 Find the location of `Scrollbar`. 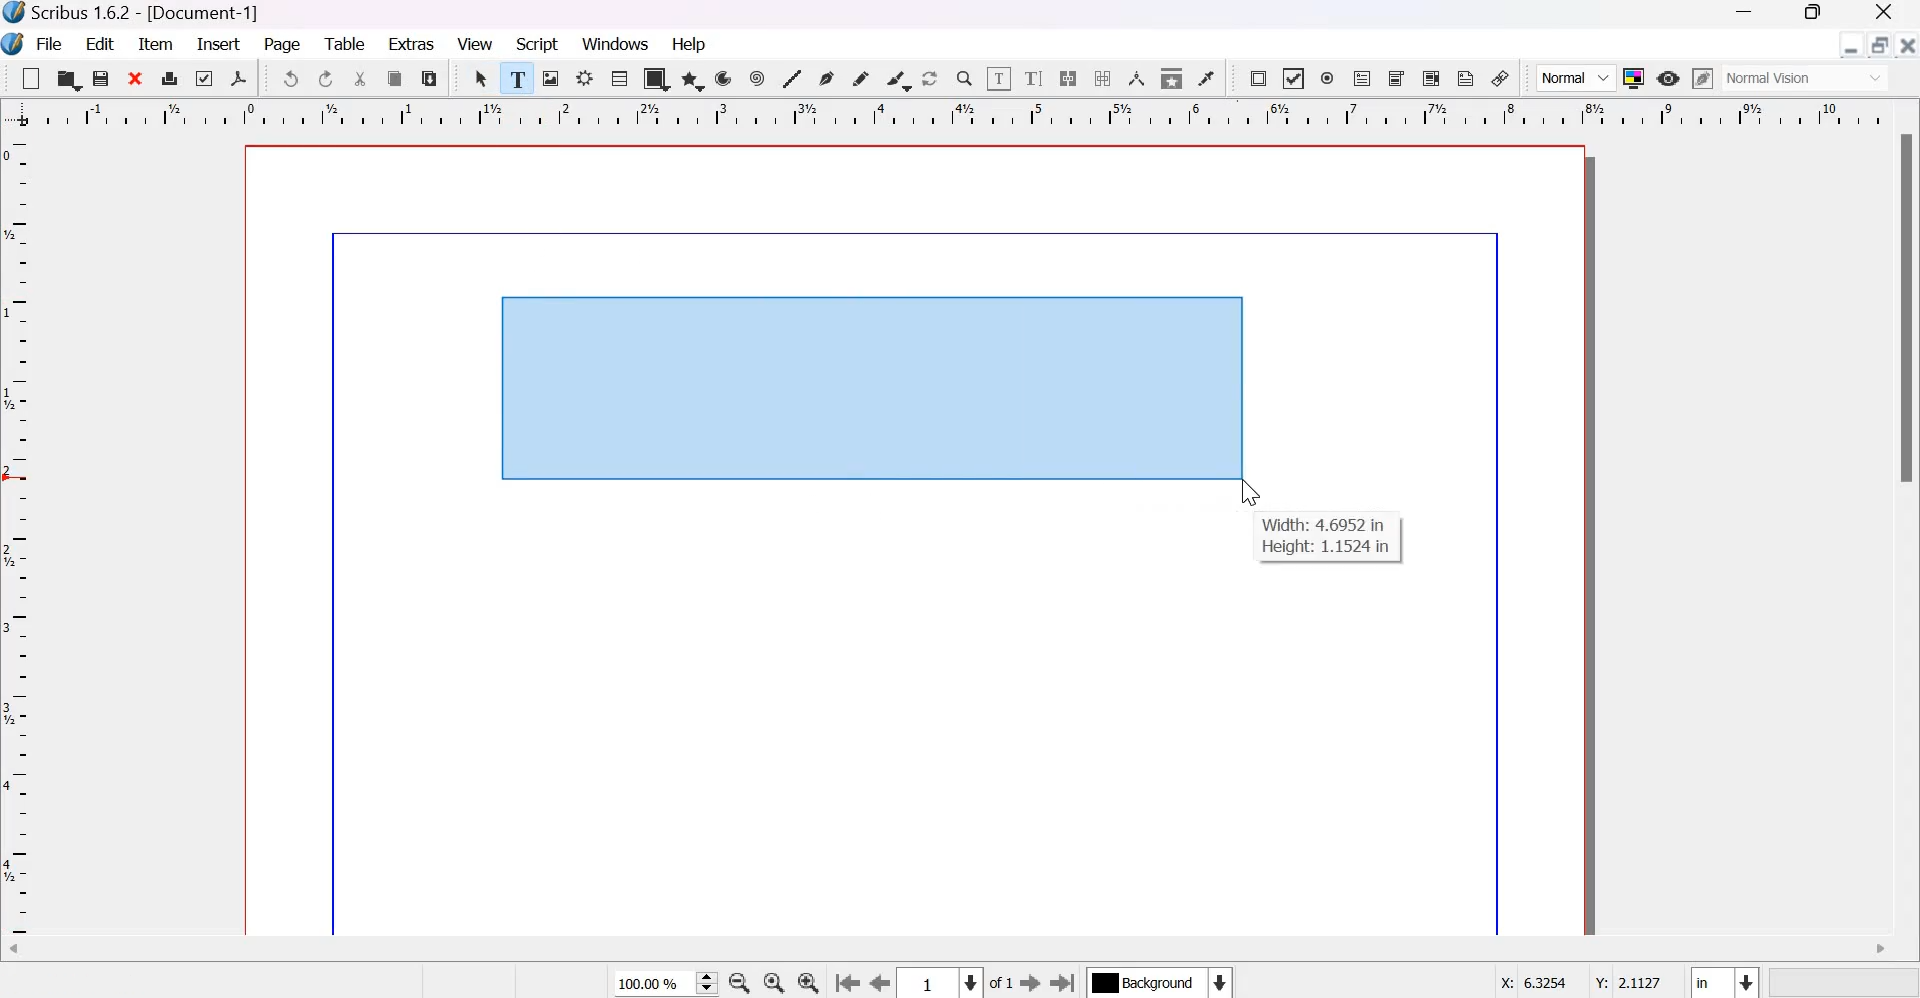

Scrollbar is located at coordinates (1908, 310).